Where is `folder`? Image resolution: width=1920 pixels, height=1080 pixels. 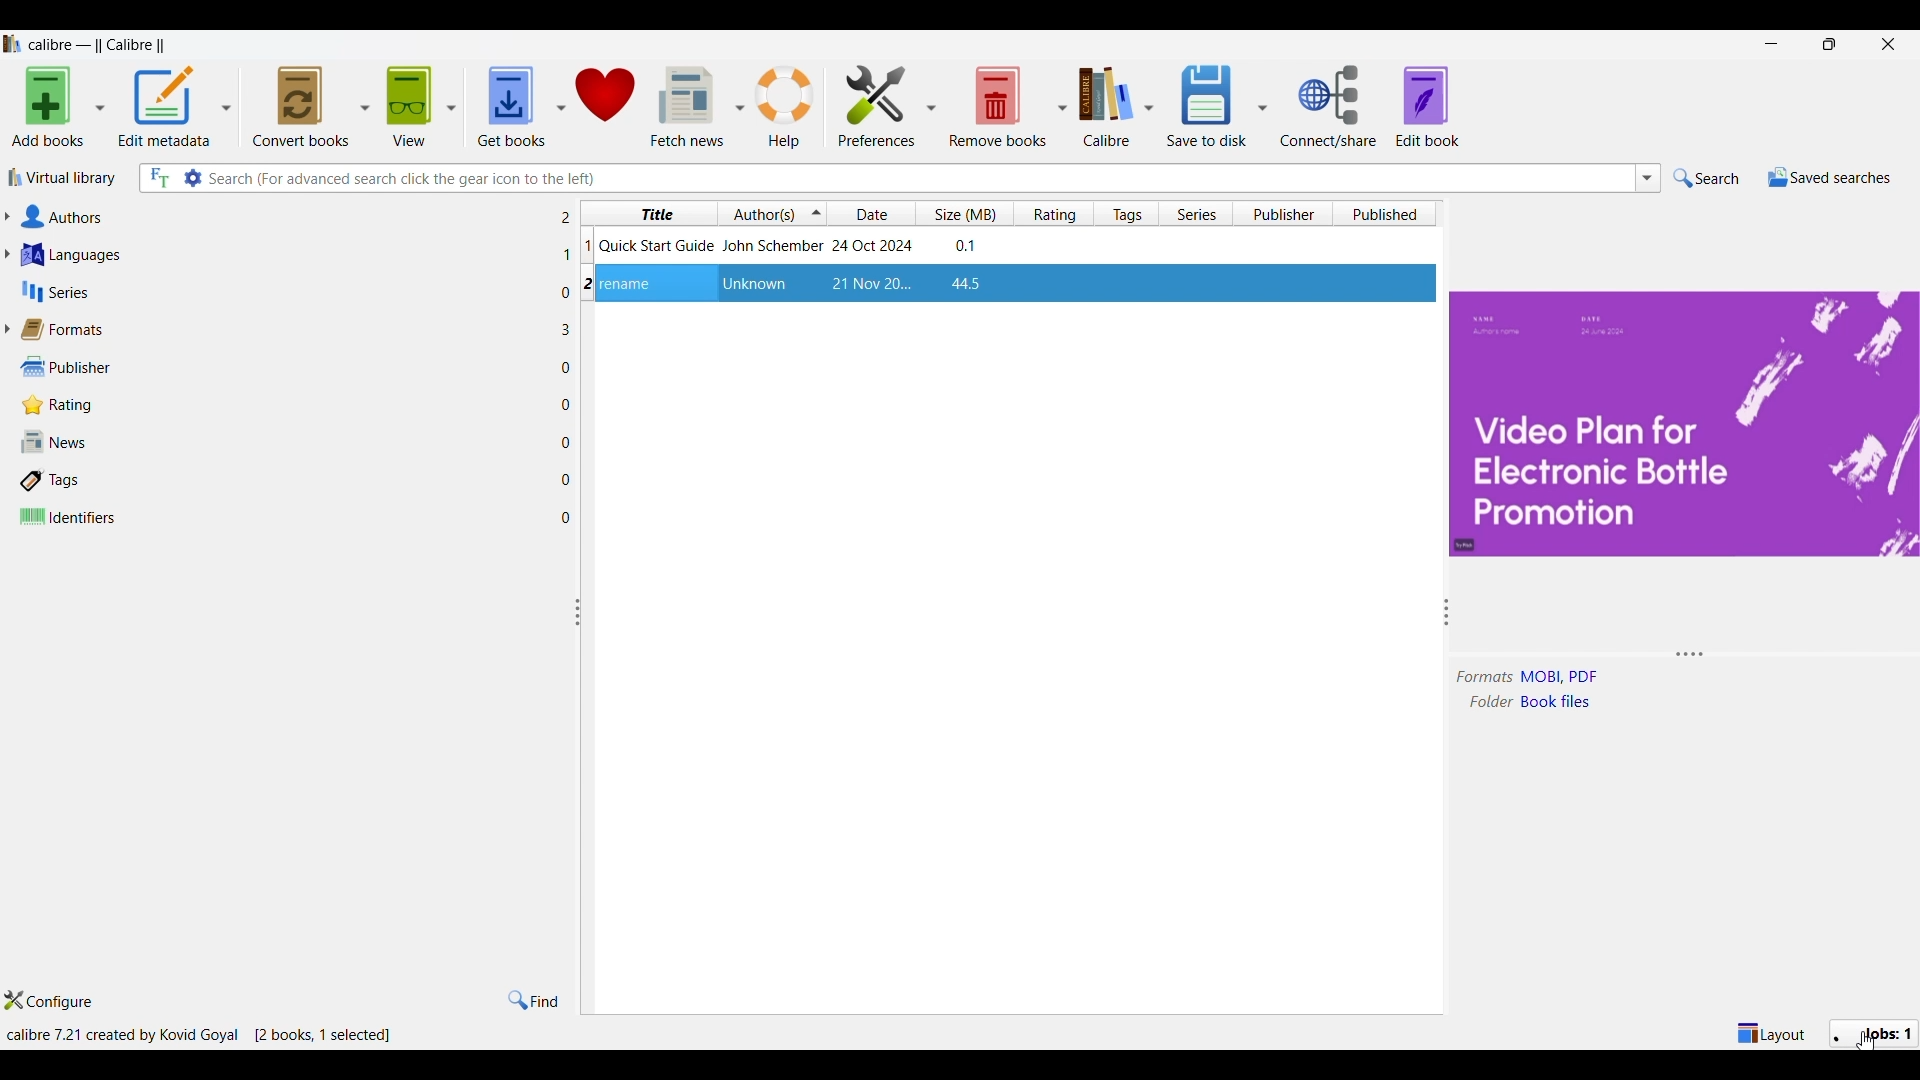 folder is located at coordinates (1486, 702).